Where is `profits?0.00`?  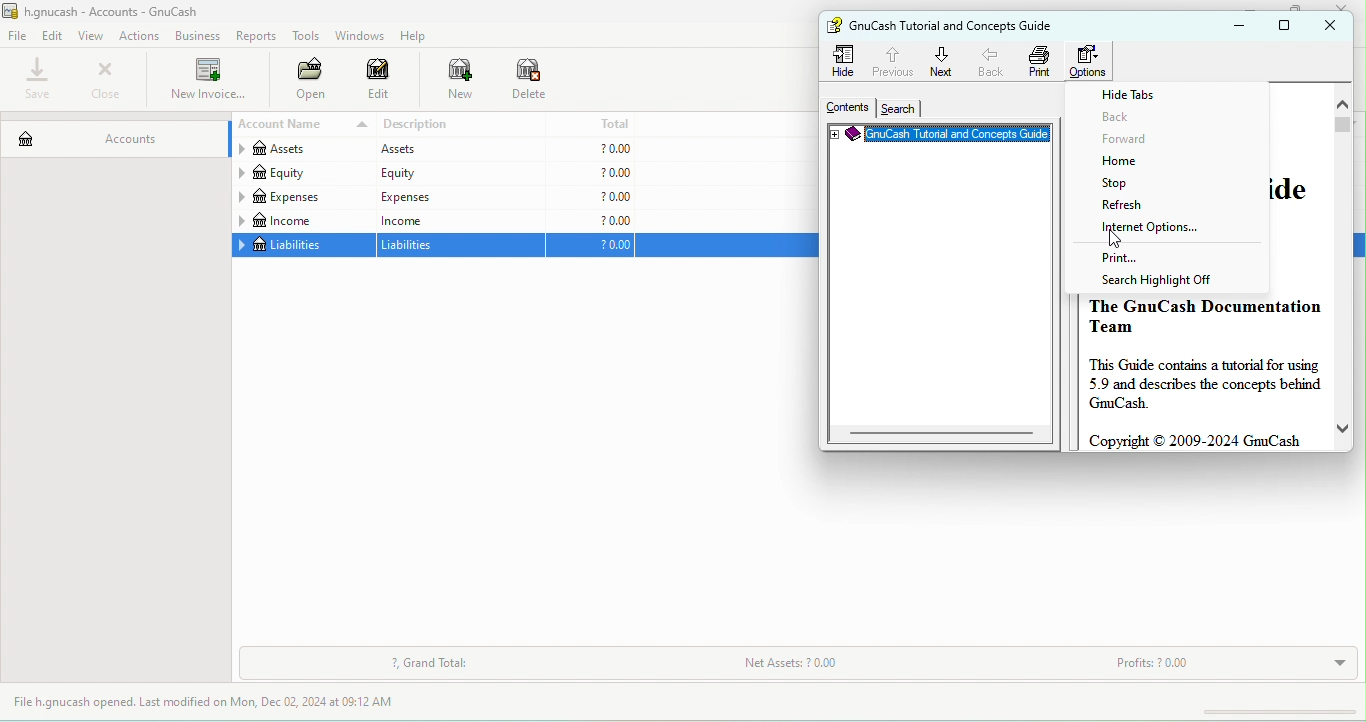 profits?0.00 is located at coordinates (1223, 664).